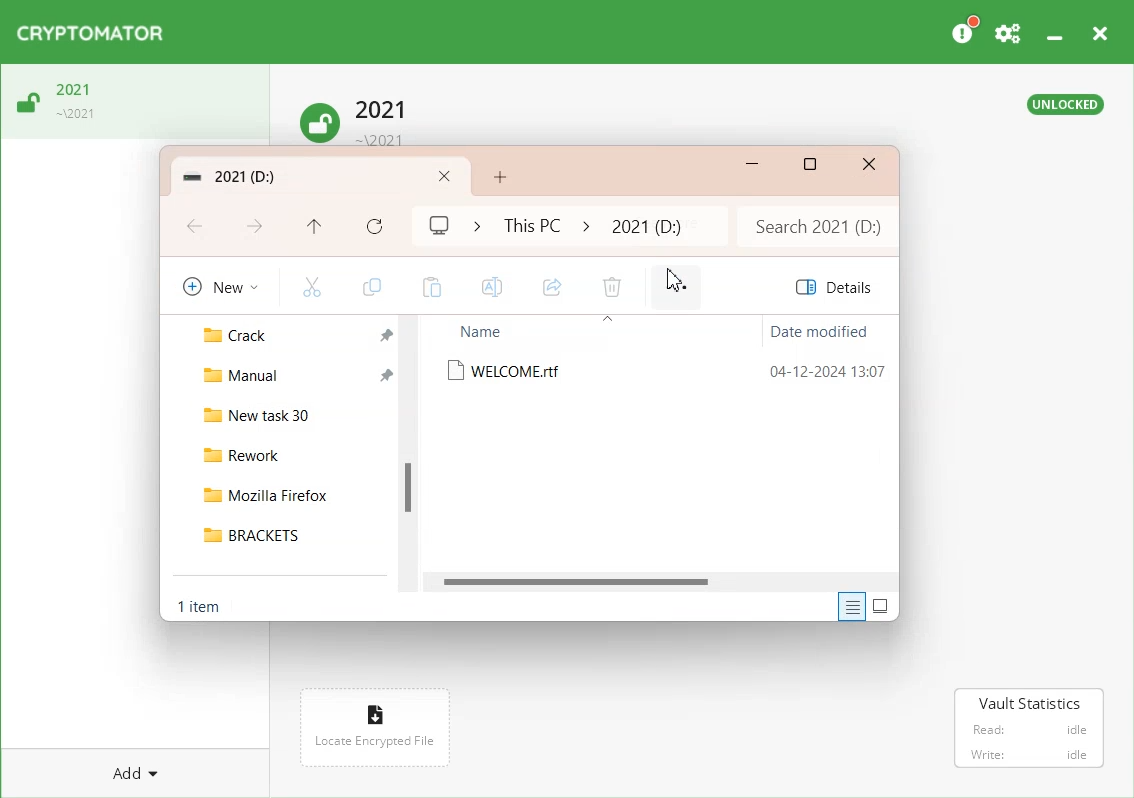 This screenshot has height=798, width=1134. I want to click on Text, so click(198, 605).